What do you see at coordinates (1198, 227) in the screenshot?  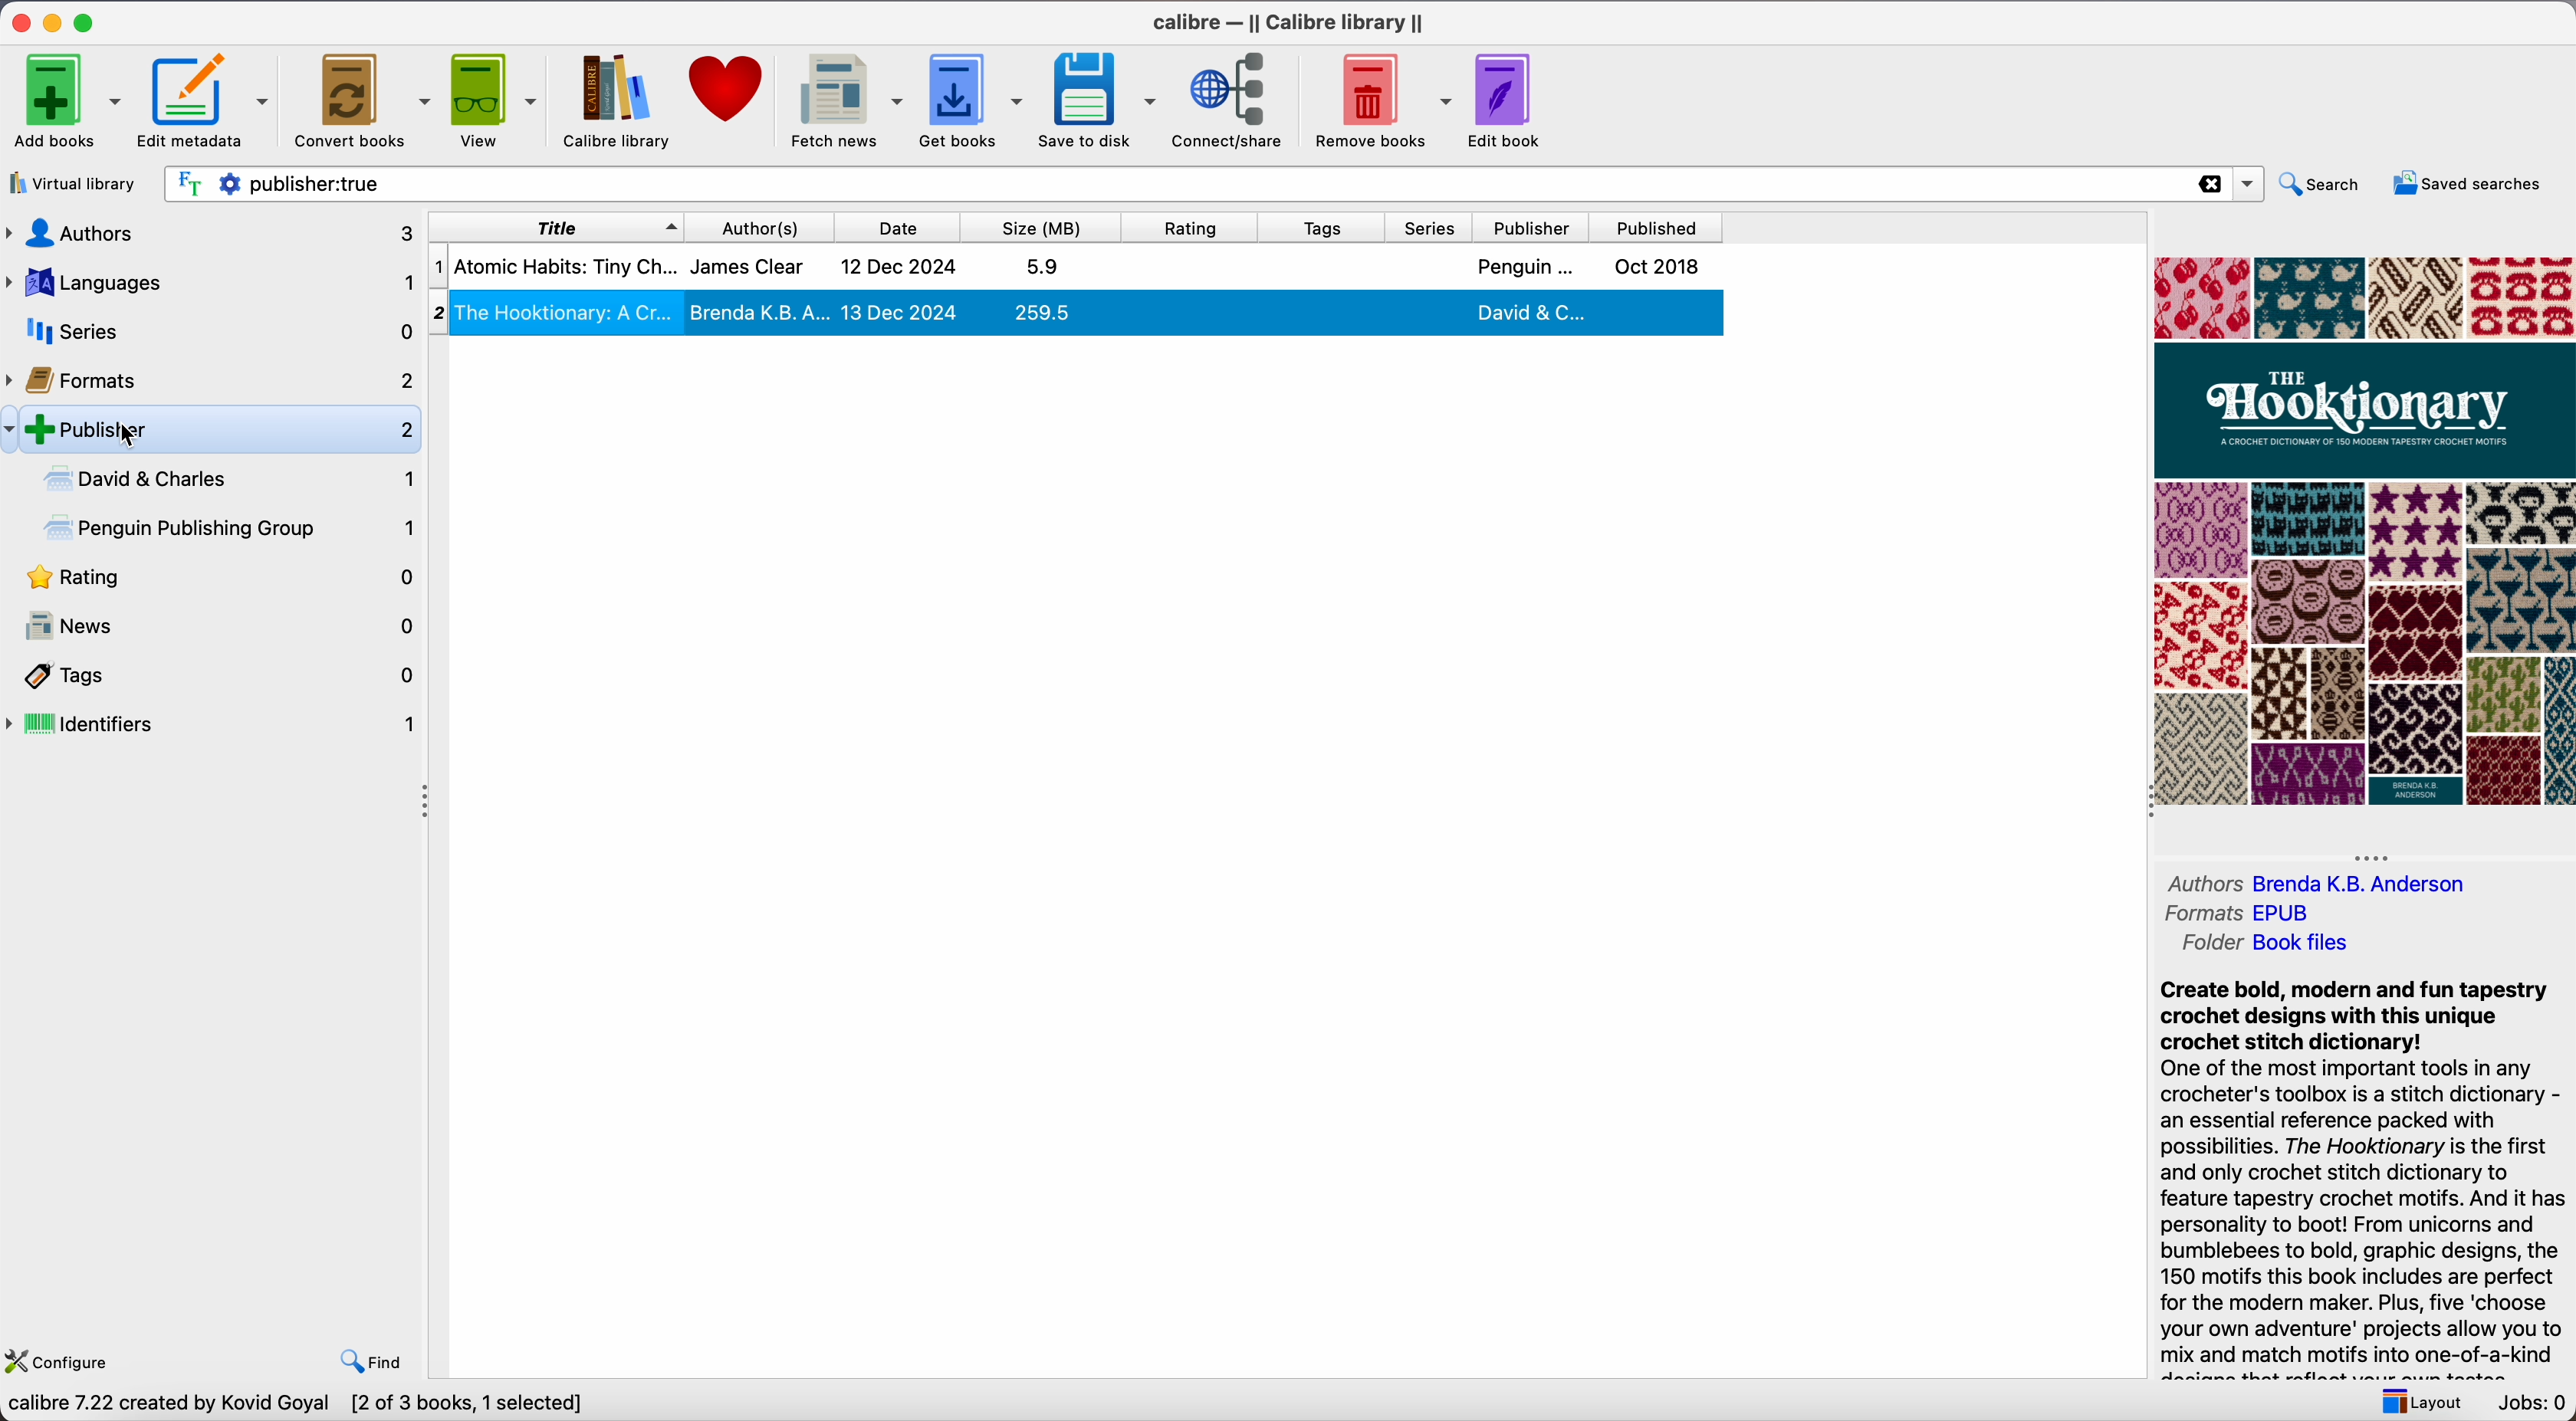 I see `rating` at bounding box center [1198, 227].